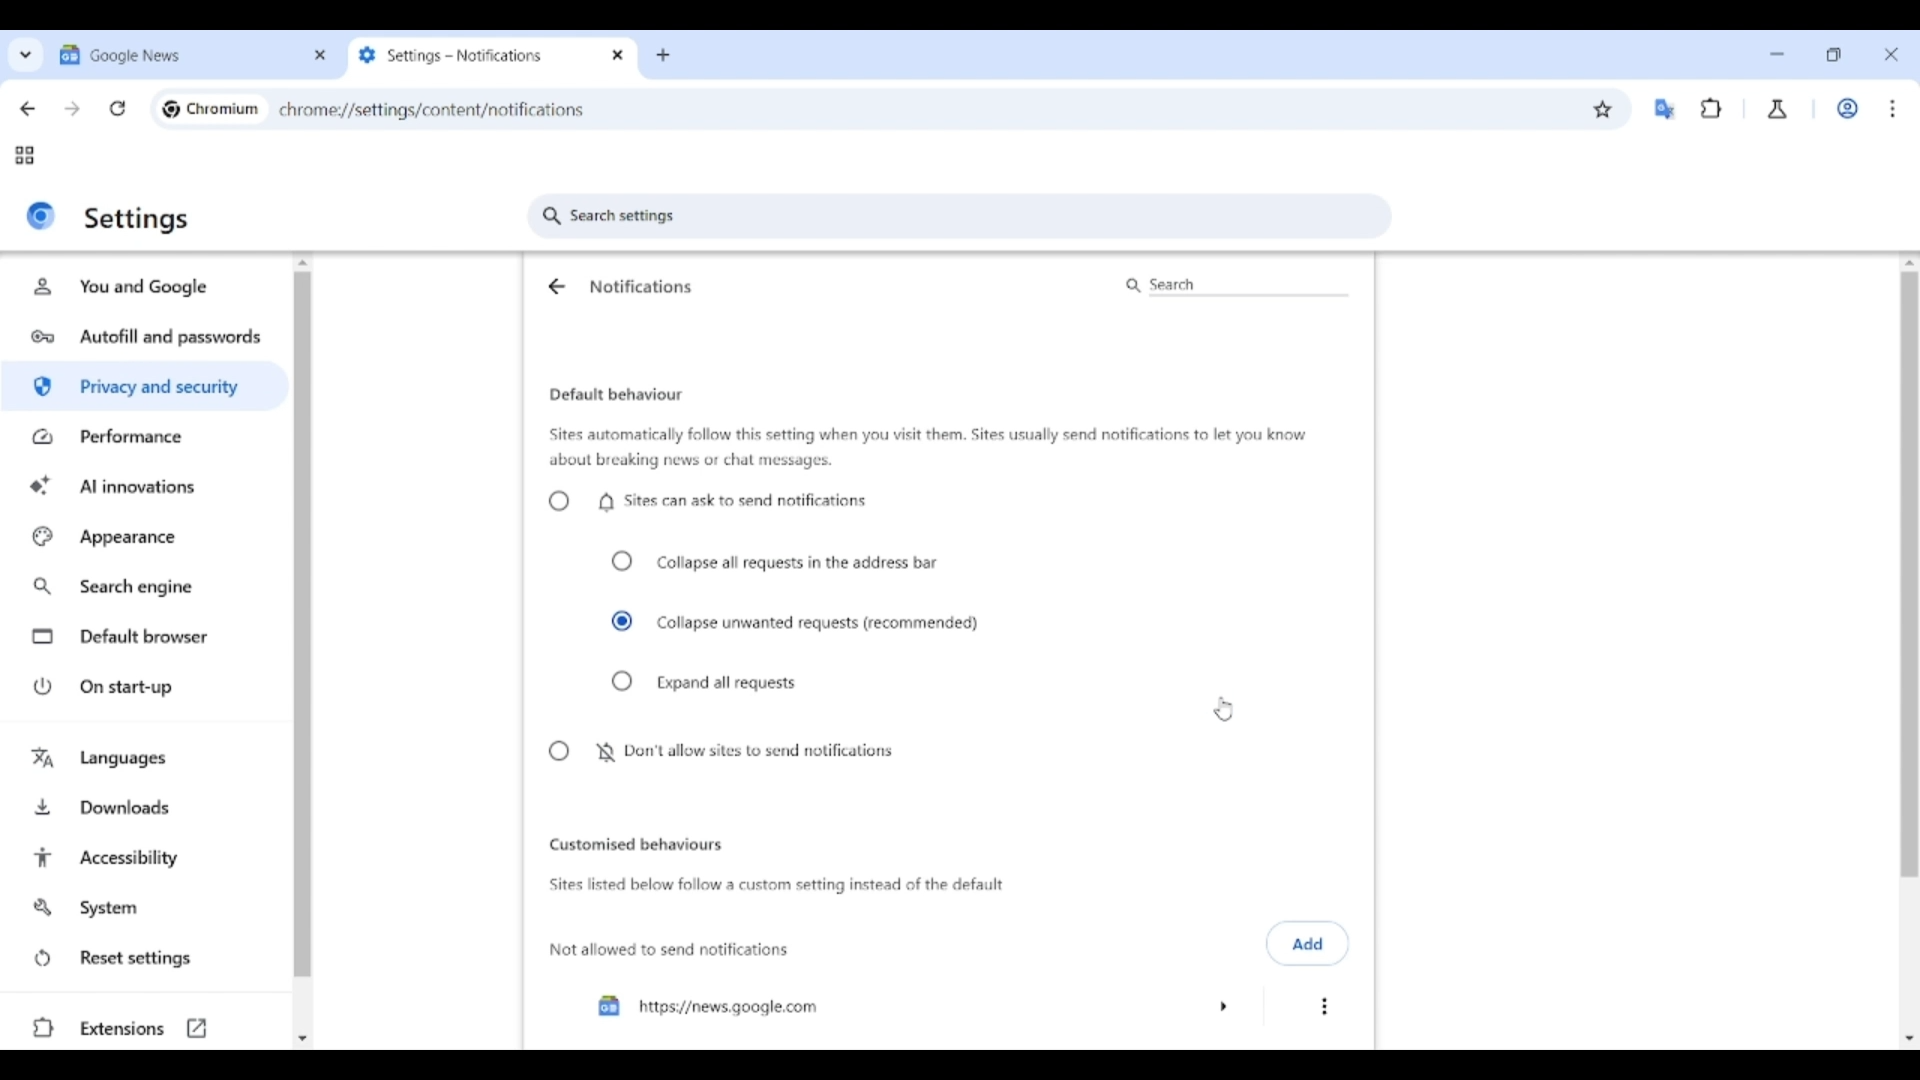 Image resolution: width=1920 pixels, height=1080 pixels. I want to click on Default behaviour, so click(616, 395).